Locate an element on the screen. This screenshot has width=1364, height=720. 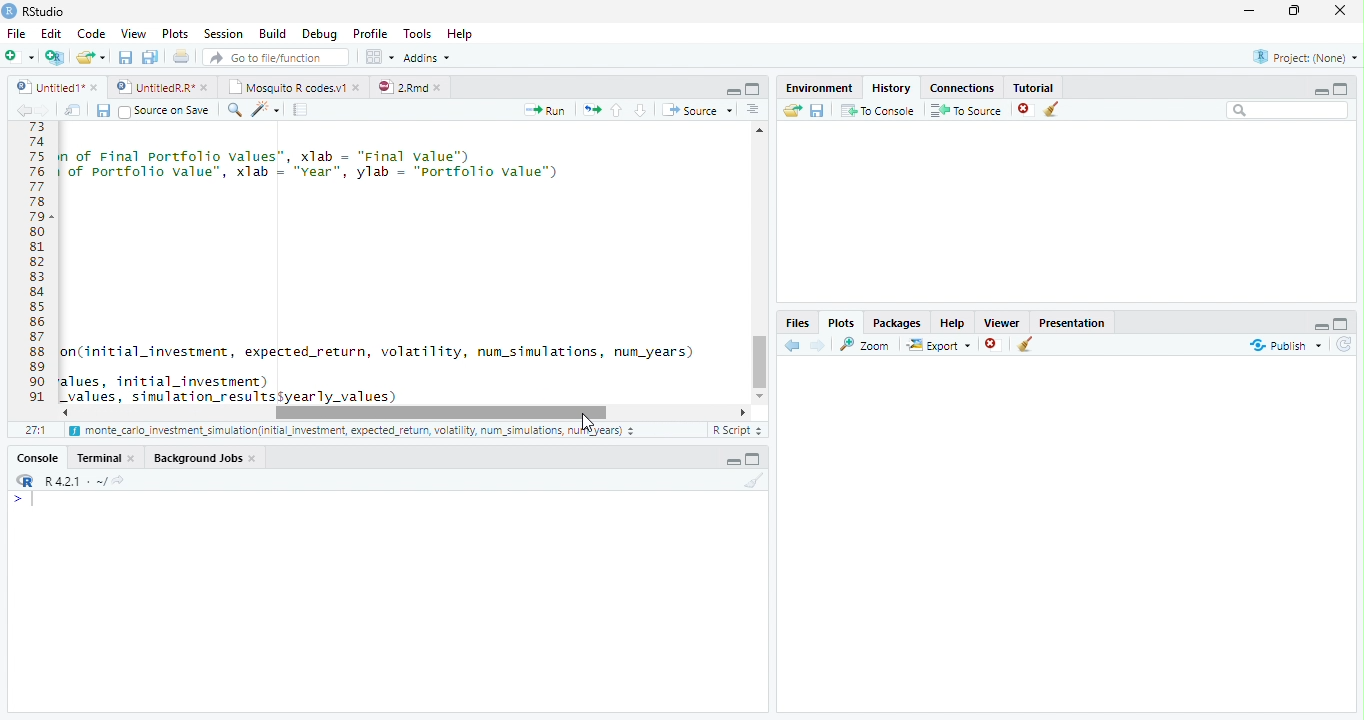
Environment is located at coordinates (819, 85).